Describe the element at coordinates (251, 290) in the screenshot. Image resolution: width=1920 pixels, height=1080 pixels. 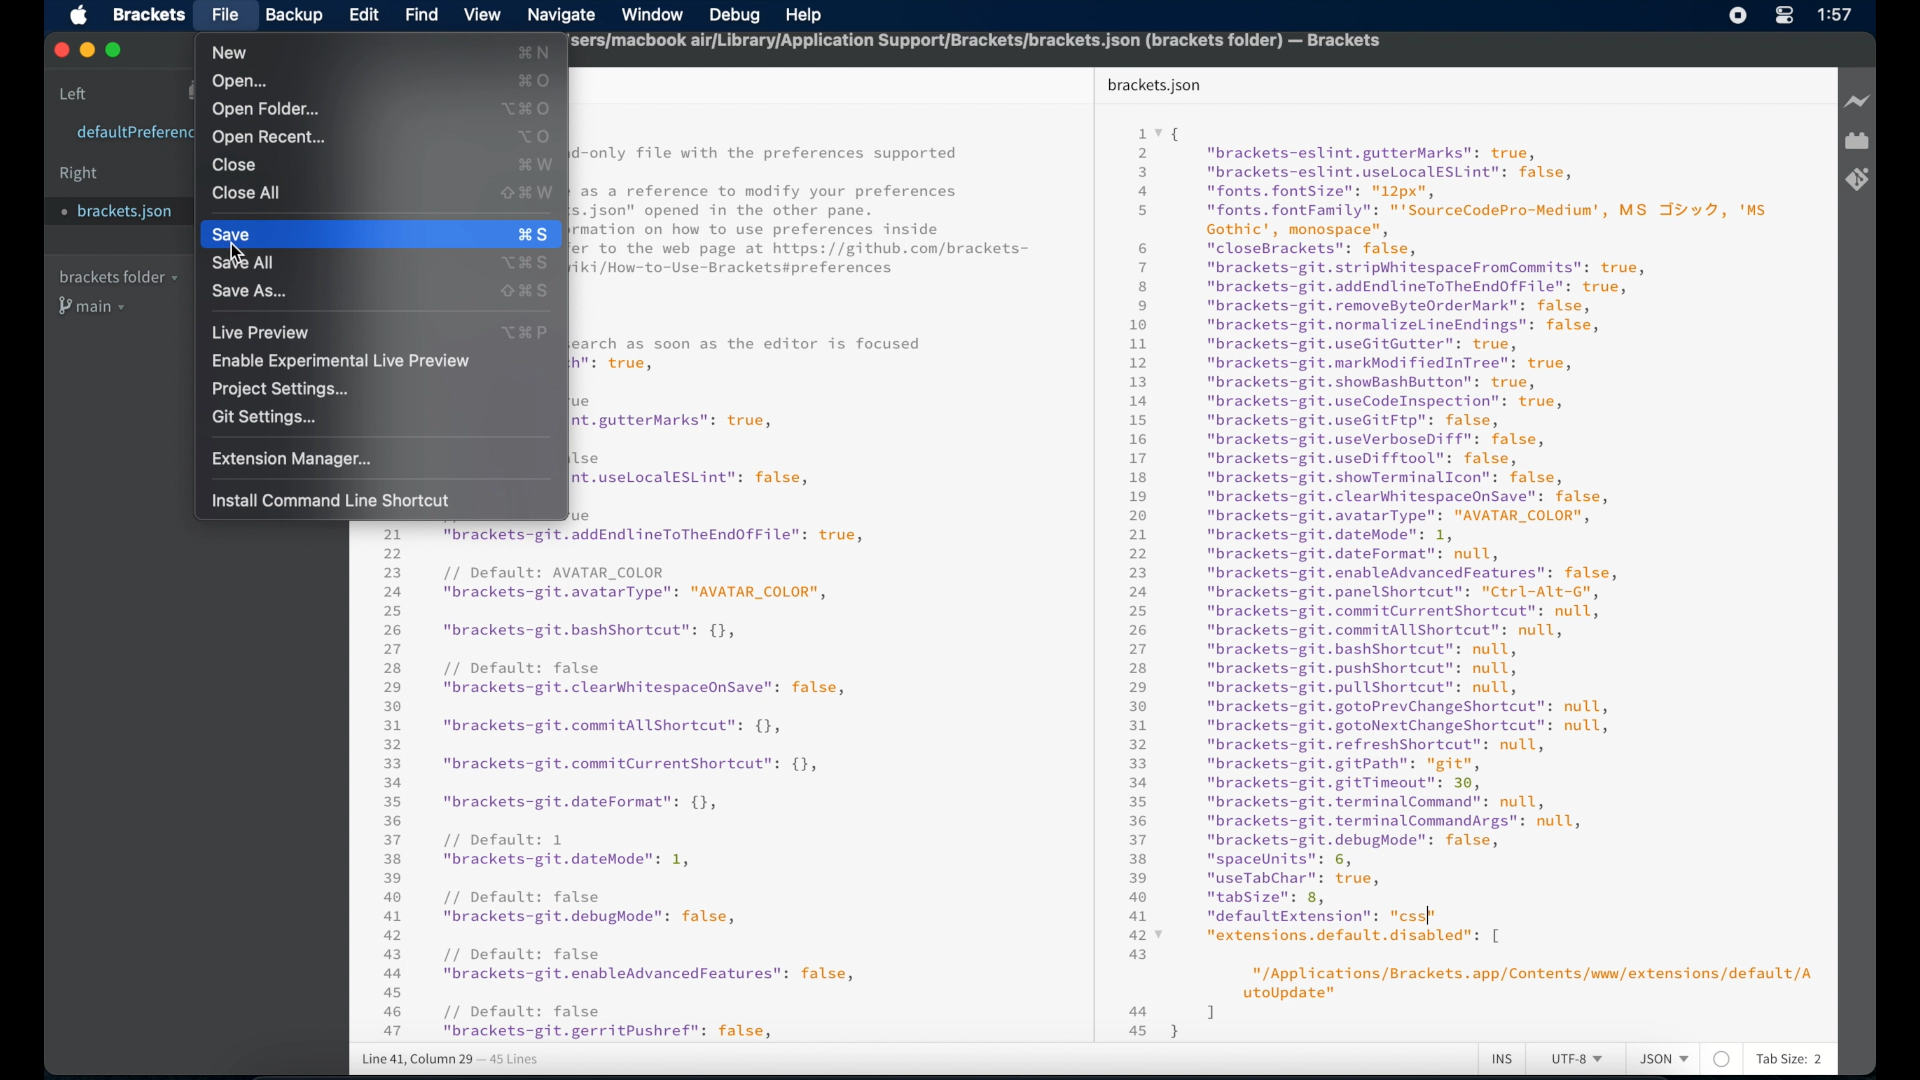
I see `save as` at that location.